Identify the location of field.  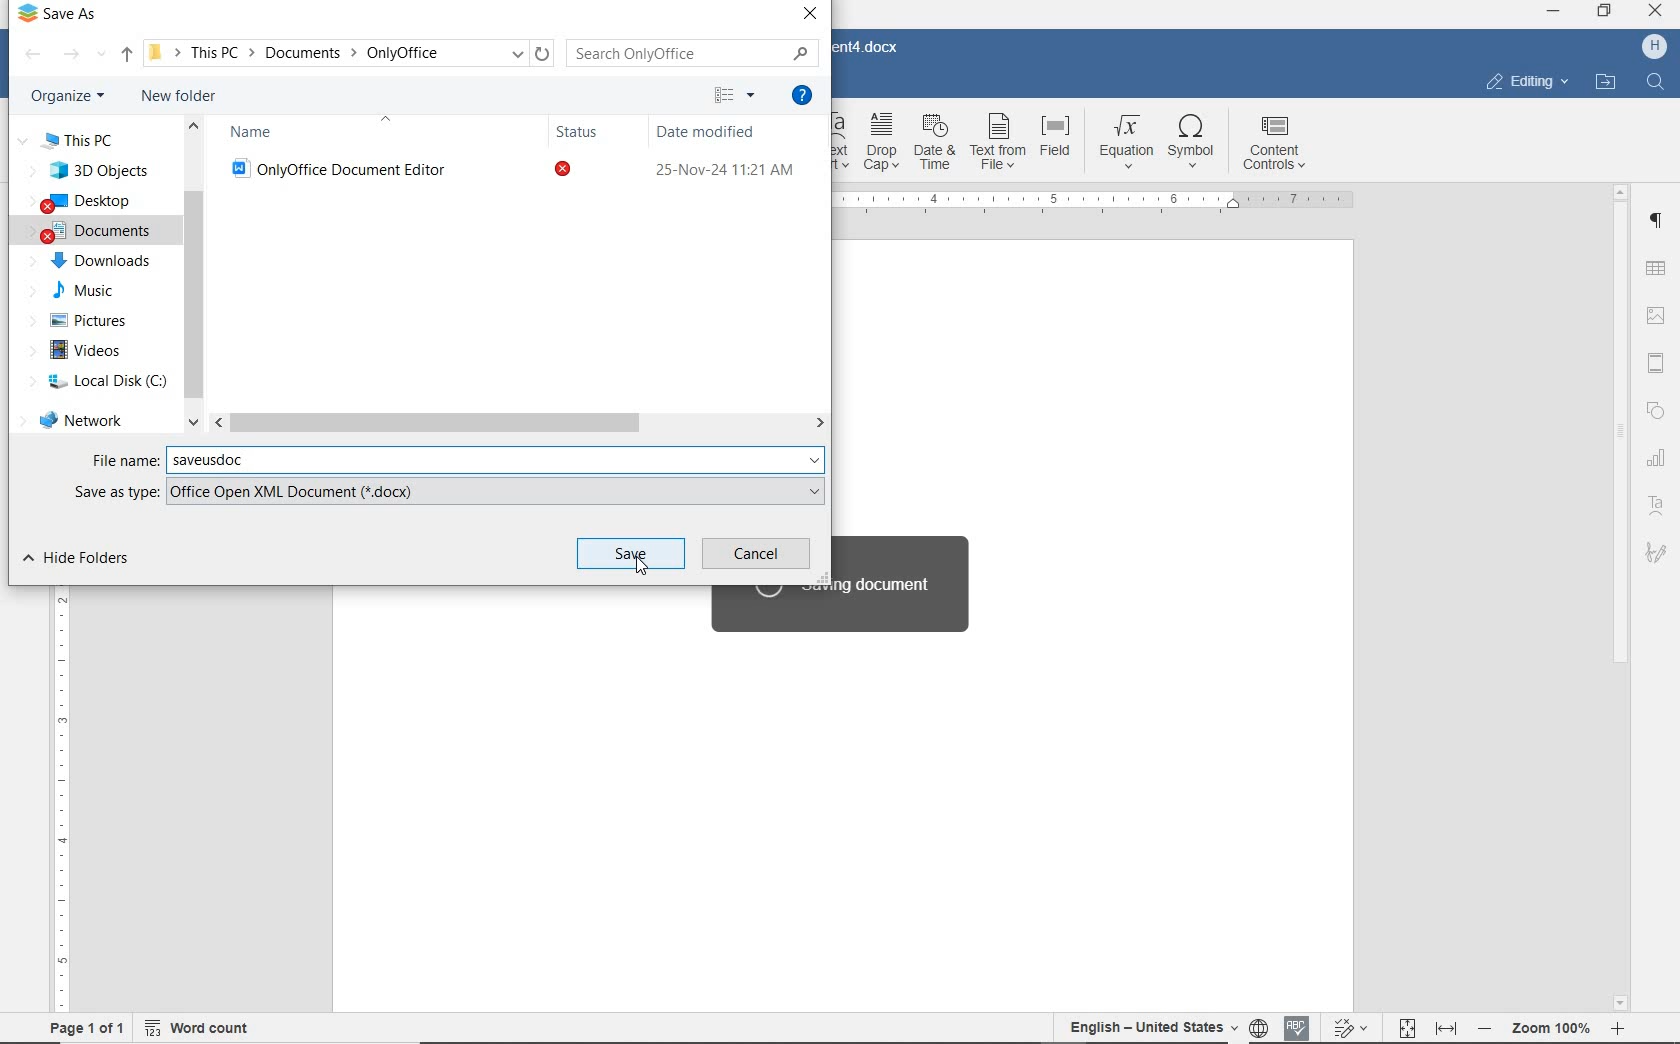
(1054, 145).